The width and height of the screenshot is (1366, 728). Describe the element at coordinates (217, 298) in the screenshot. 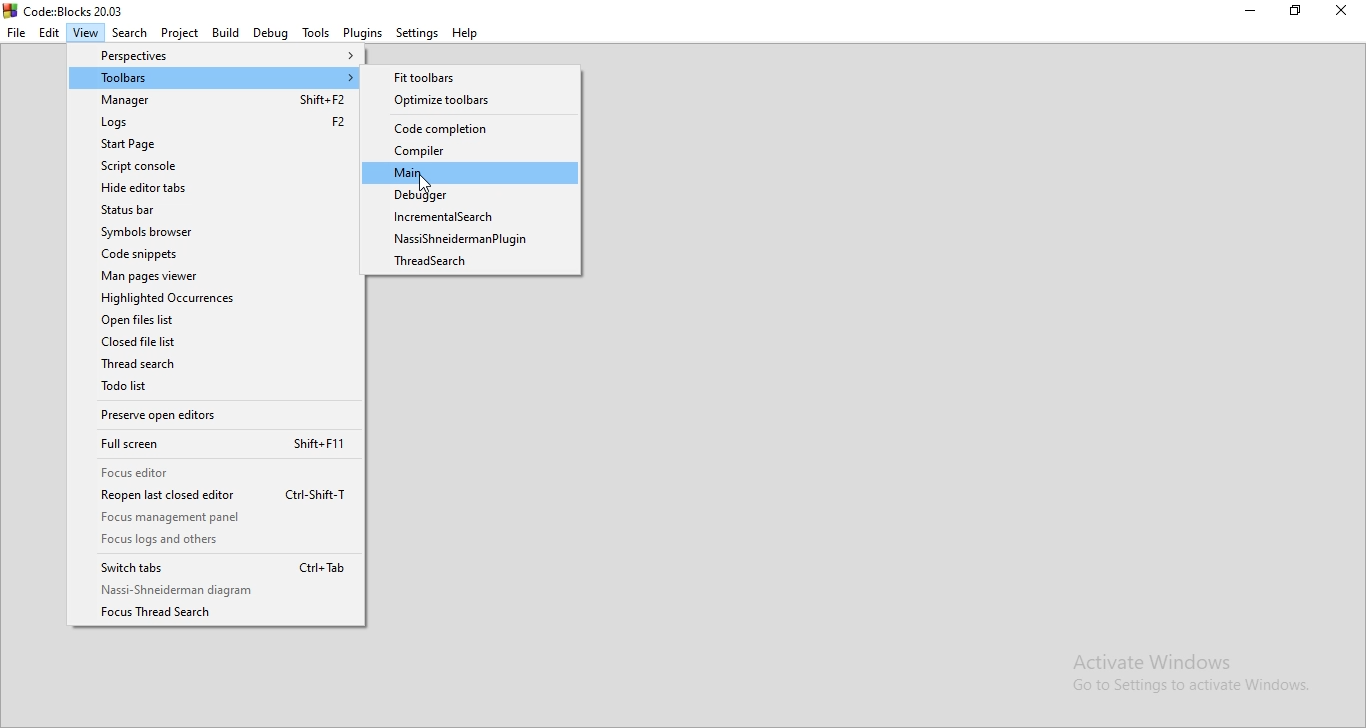

I see `Highlighted Occurences` at that location.